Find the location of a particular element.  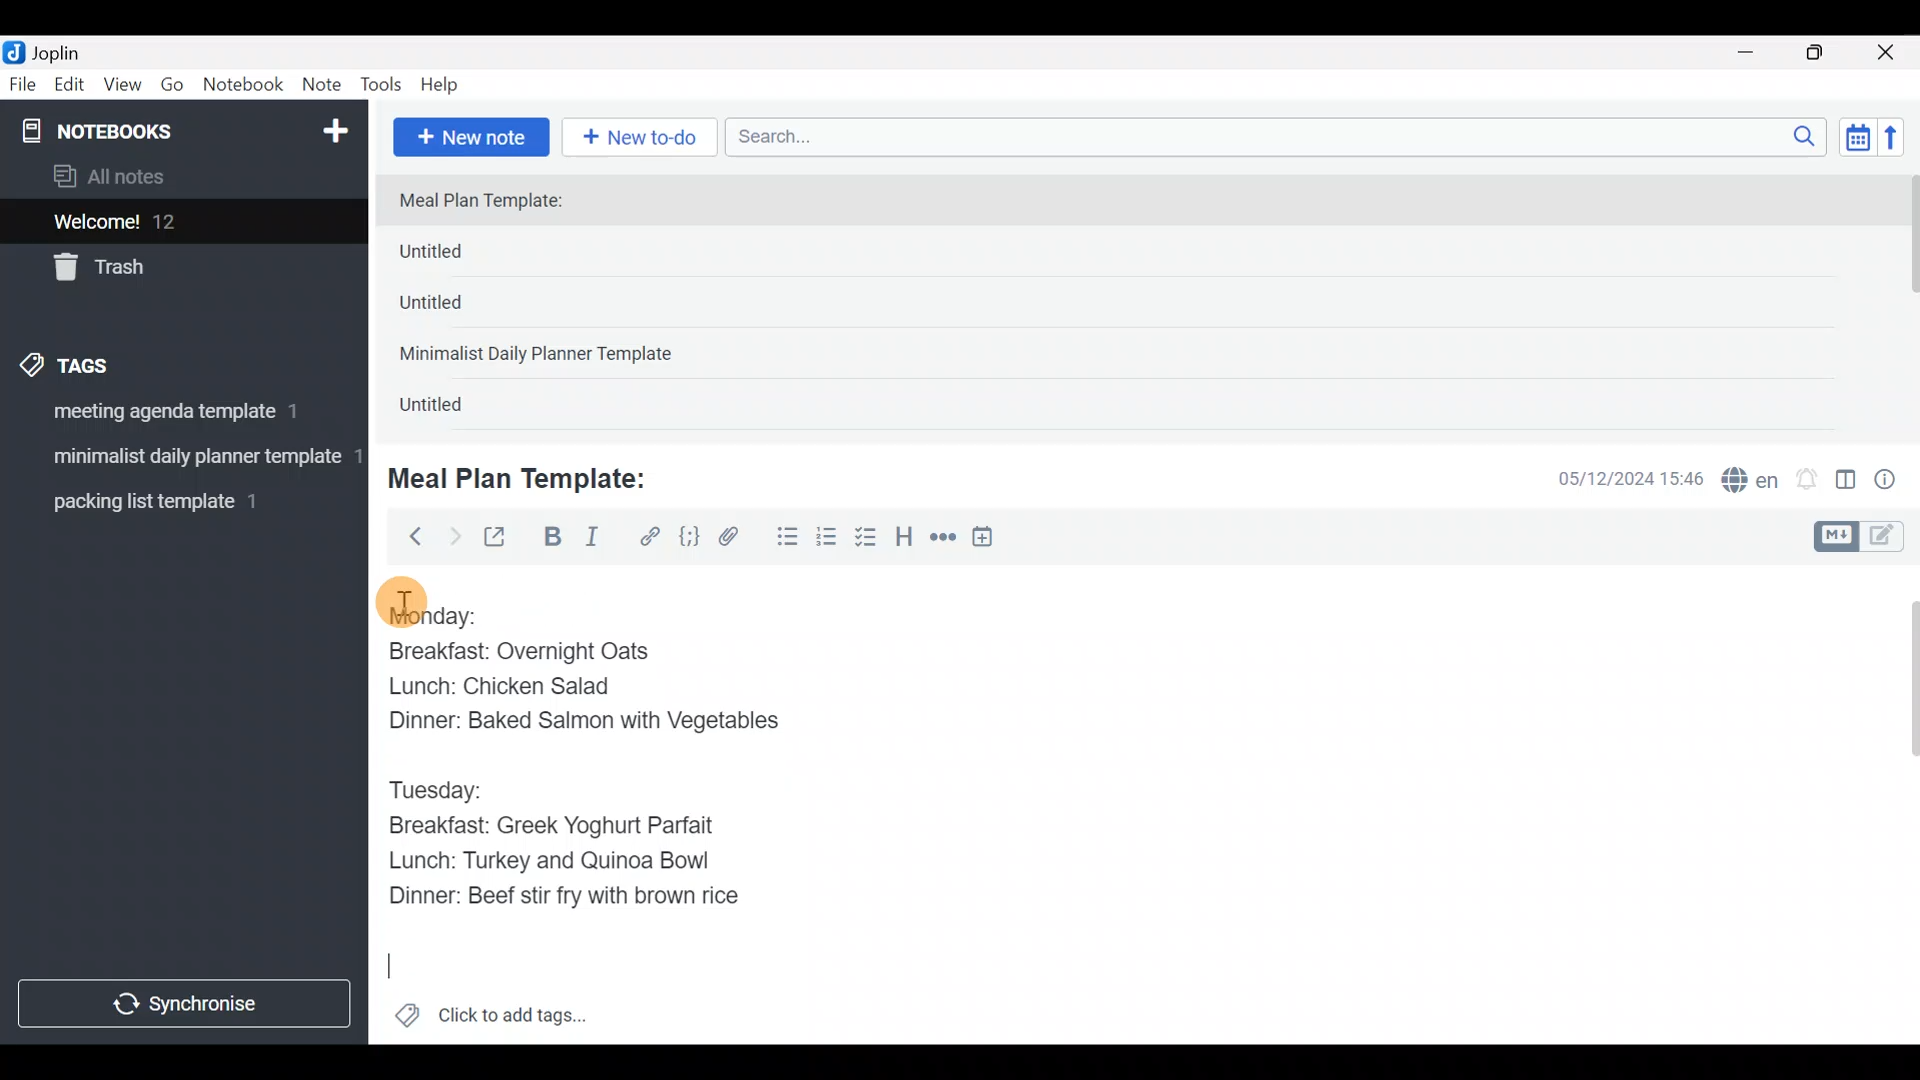

Lunch: Chicken Salad is located at coordinates (495, 687).